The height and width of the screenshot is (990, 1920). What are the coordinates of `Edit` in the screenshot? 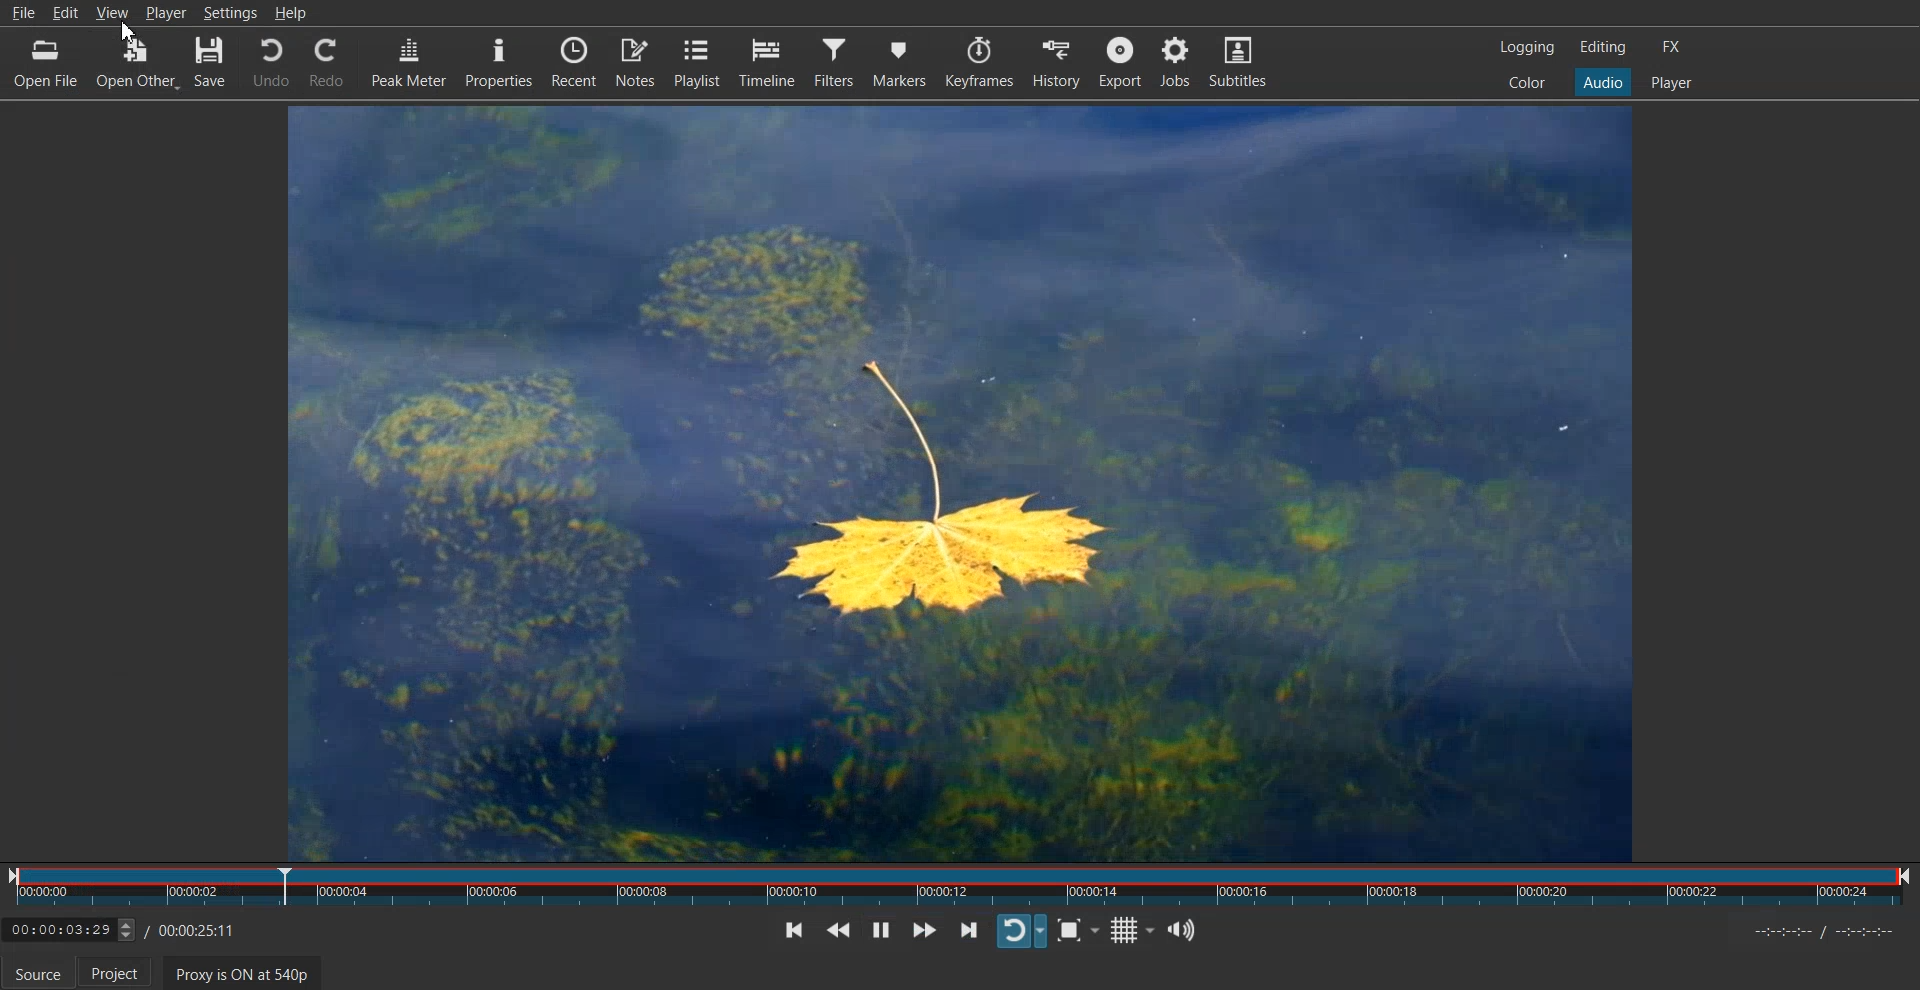 It's located at (68, 11).